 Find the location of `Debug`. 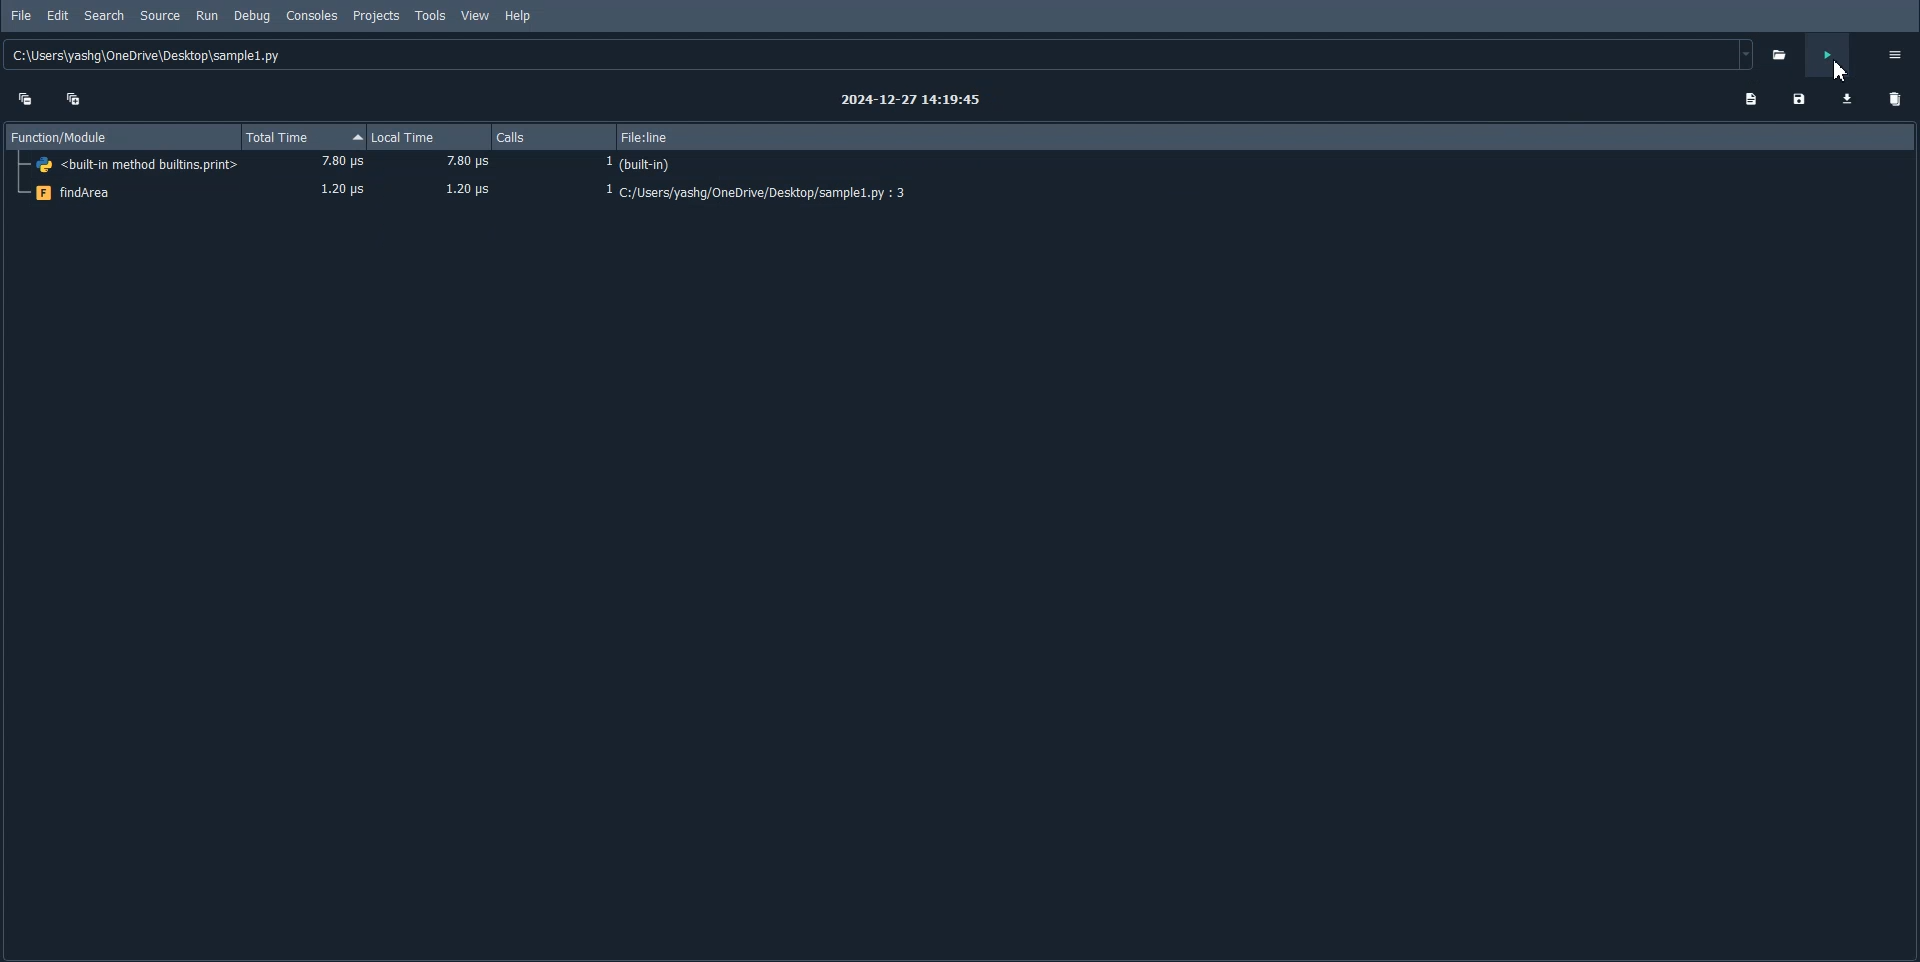

Debug is located at coordinates (250, 16).